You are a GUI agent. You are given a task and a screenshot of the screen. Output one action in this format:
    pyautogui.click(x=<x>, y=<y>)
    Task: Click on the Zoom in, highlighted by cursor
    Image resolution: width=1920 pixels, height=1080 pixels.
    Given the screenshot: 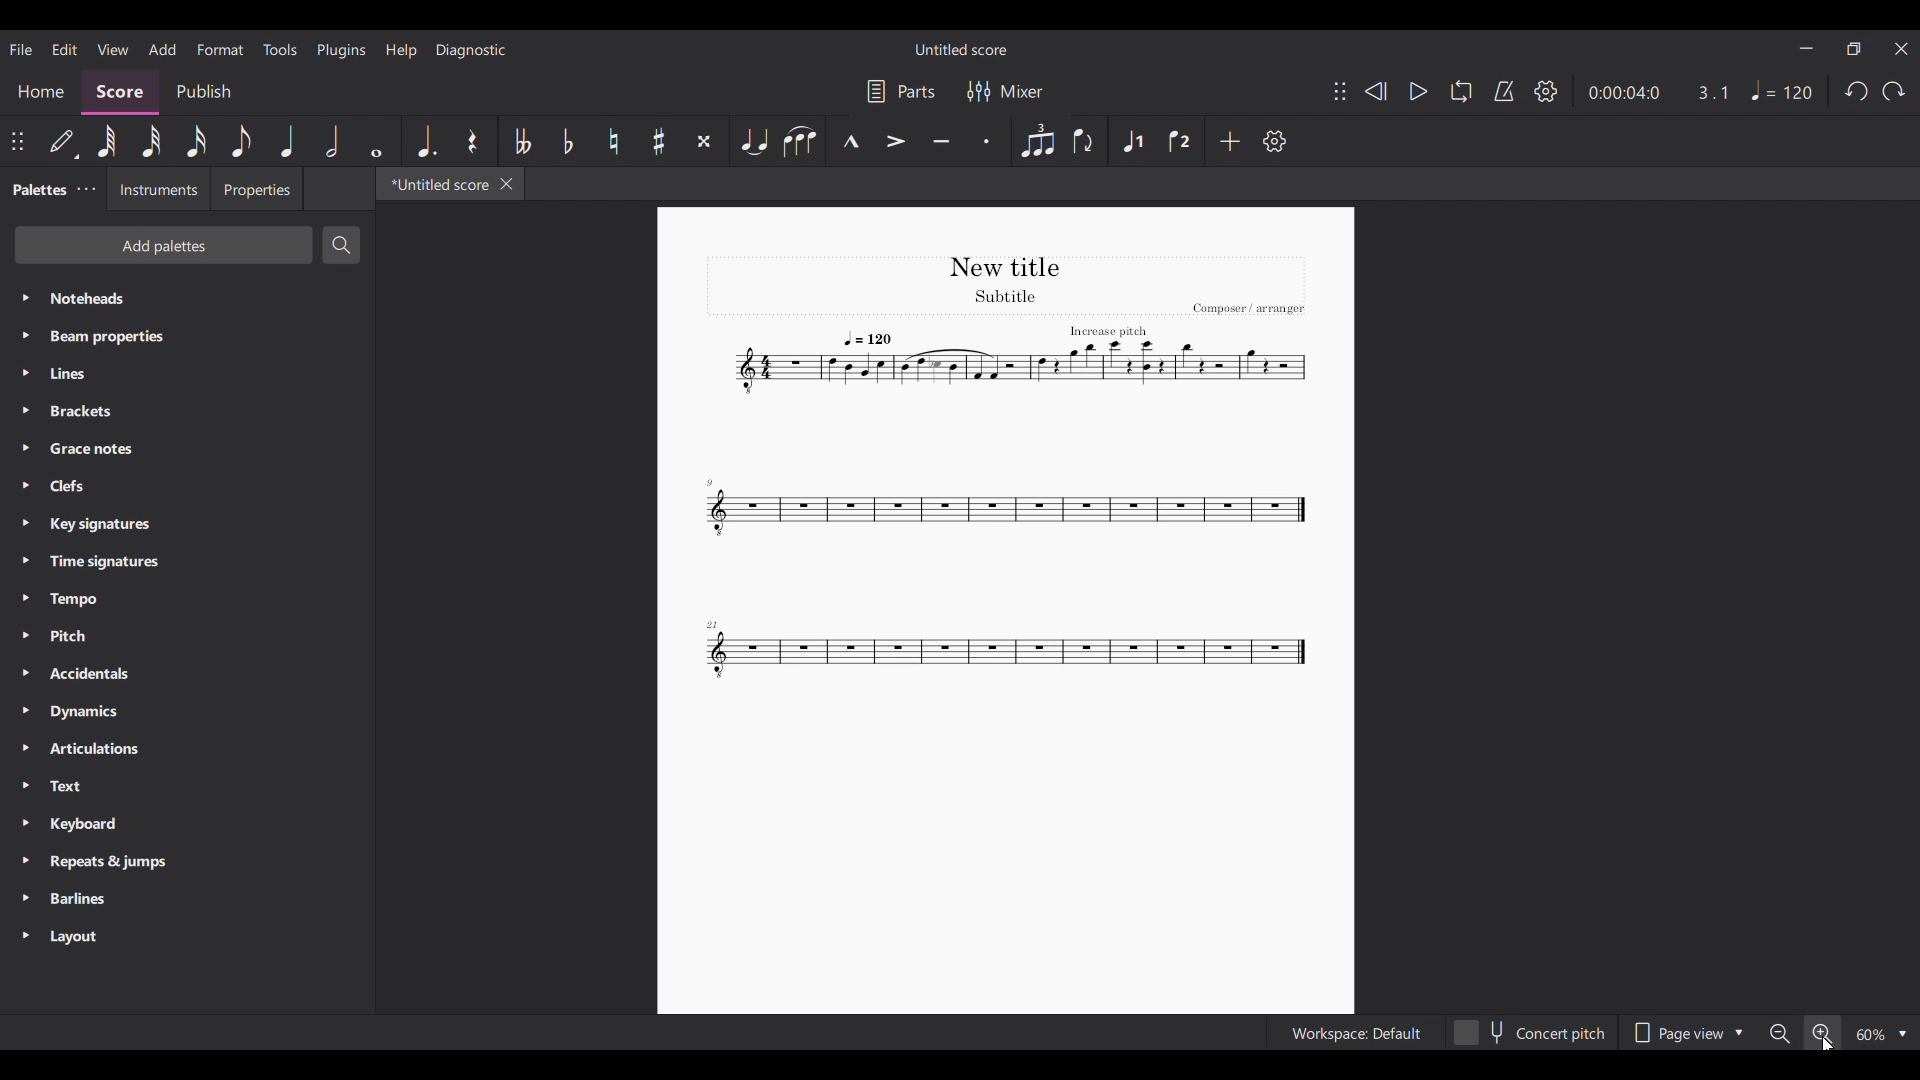 What is the action you would take?
    pyautogui.click(x=1821, y=1033)
    